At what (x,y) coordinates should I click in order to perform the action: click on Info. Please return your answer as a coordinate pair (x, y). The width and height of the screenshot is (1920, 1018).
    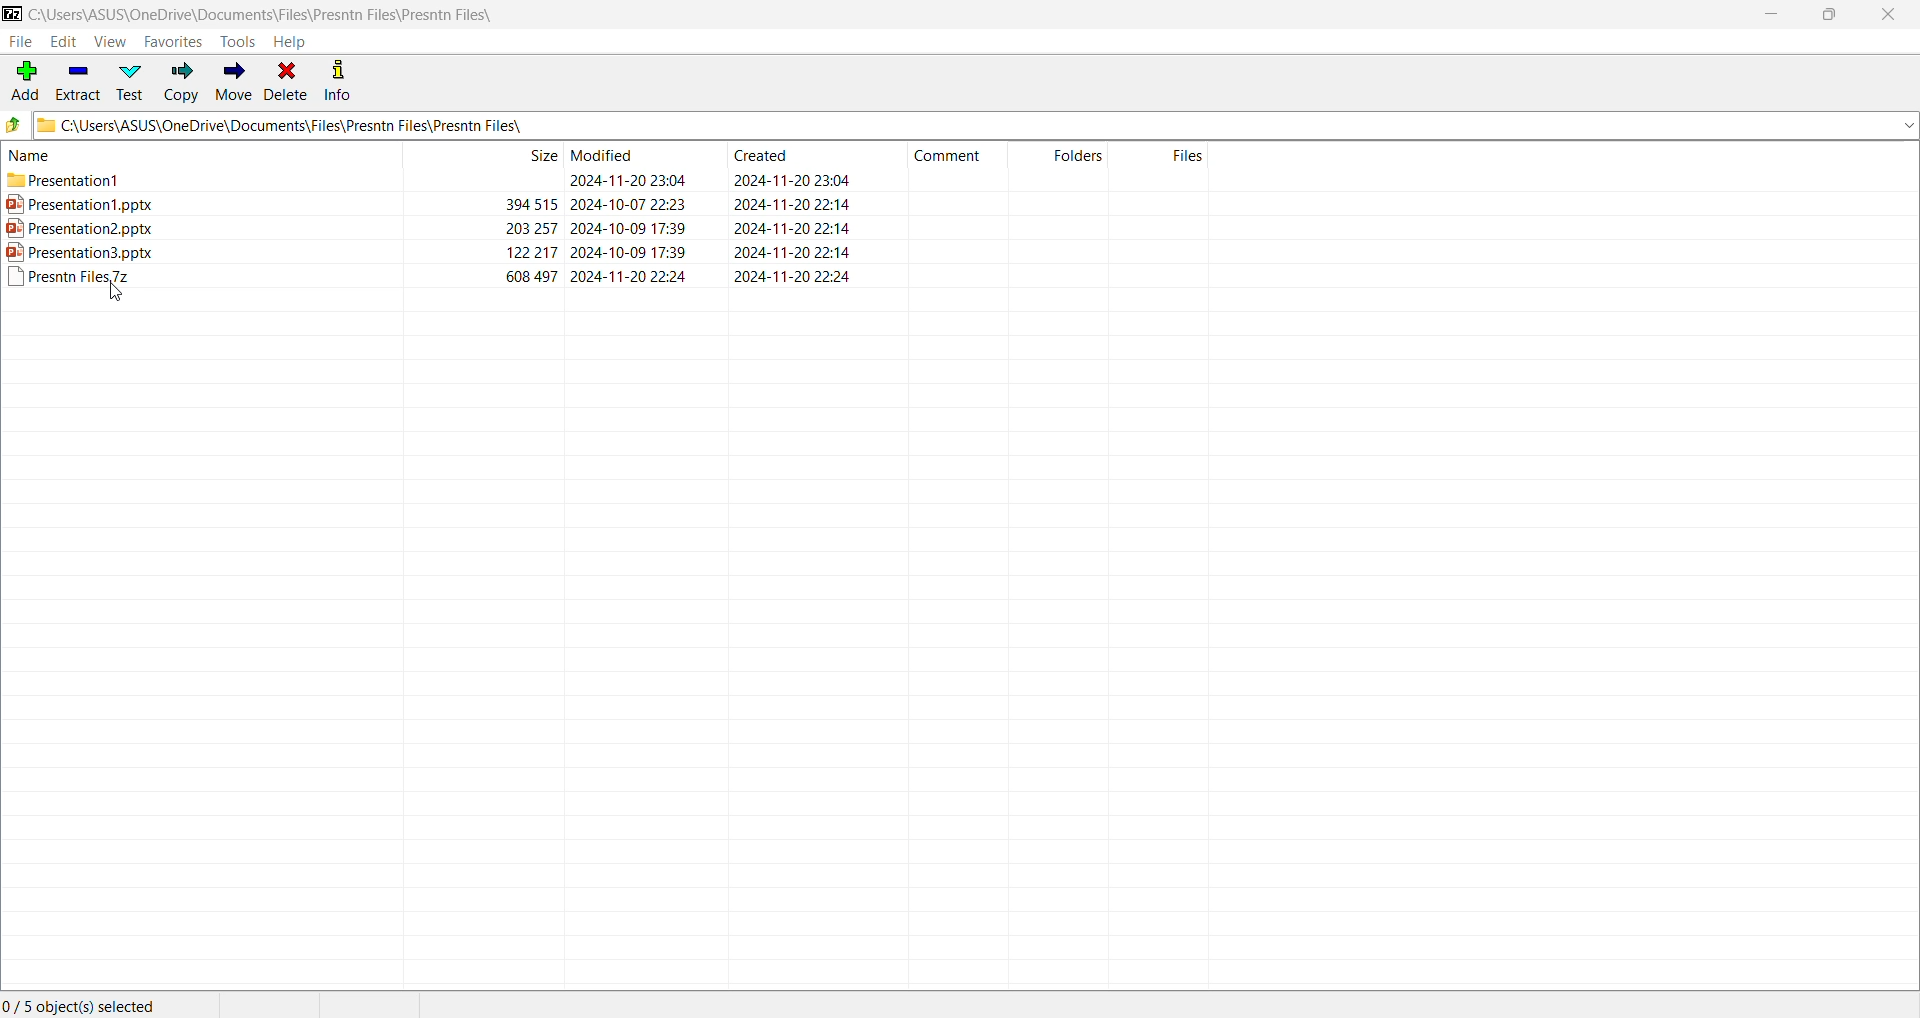
    Looking at the image, I should click on (337, 84).